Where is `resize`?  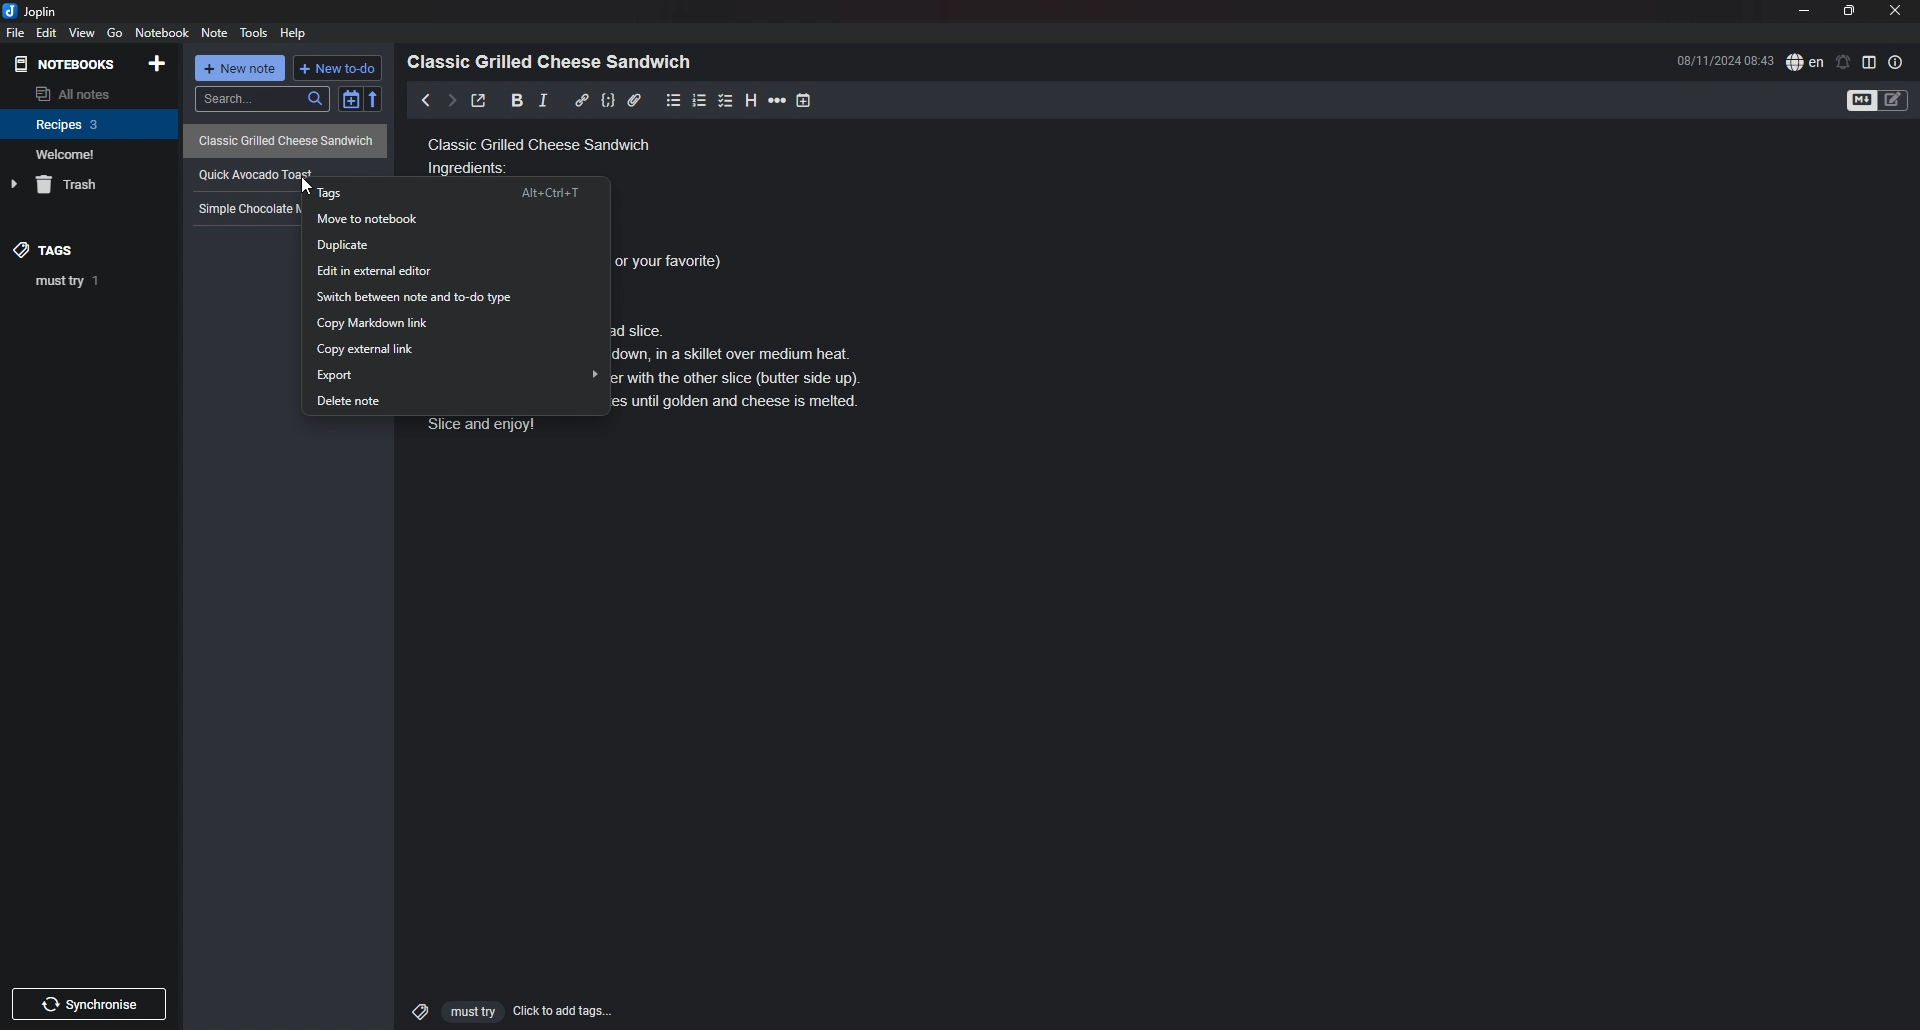 resize is located at coordinates (1849, 11).